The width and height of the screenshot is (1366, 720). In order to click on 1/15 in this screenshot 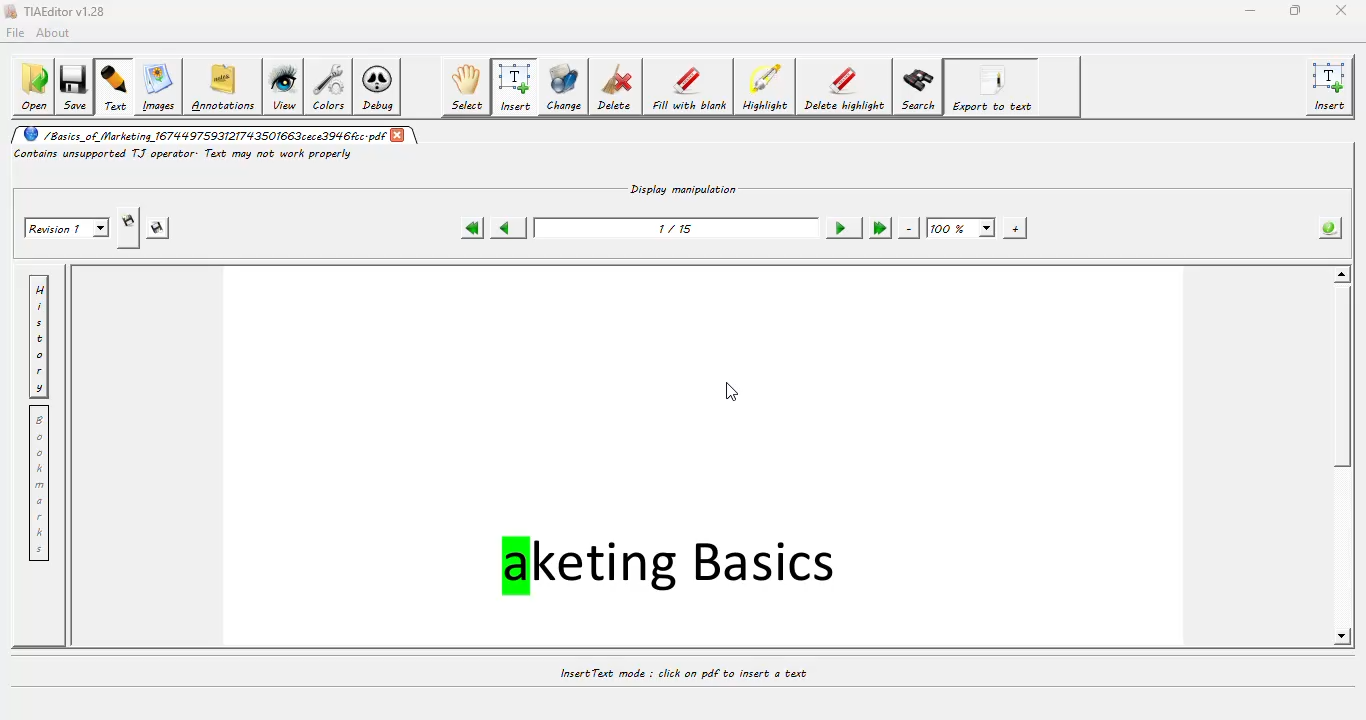, I will do `click(674, 227)`.